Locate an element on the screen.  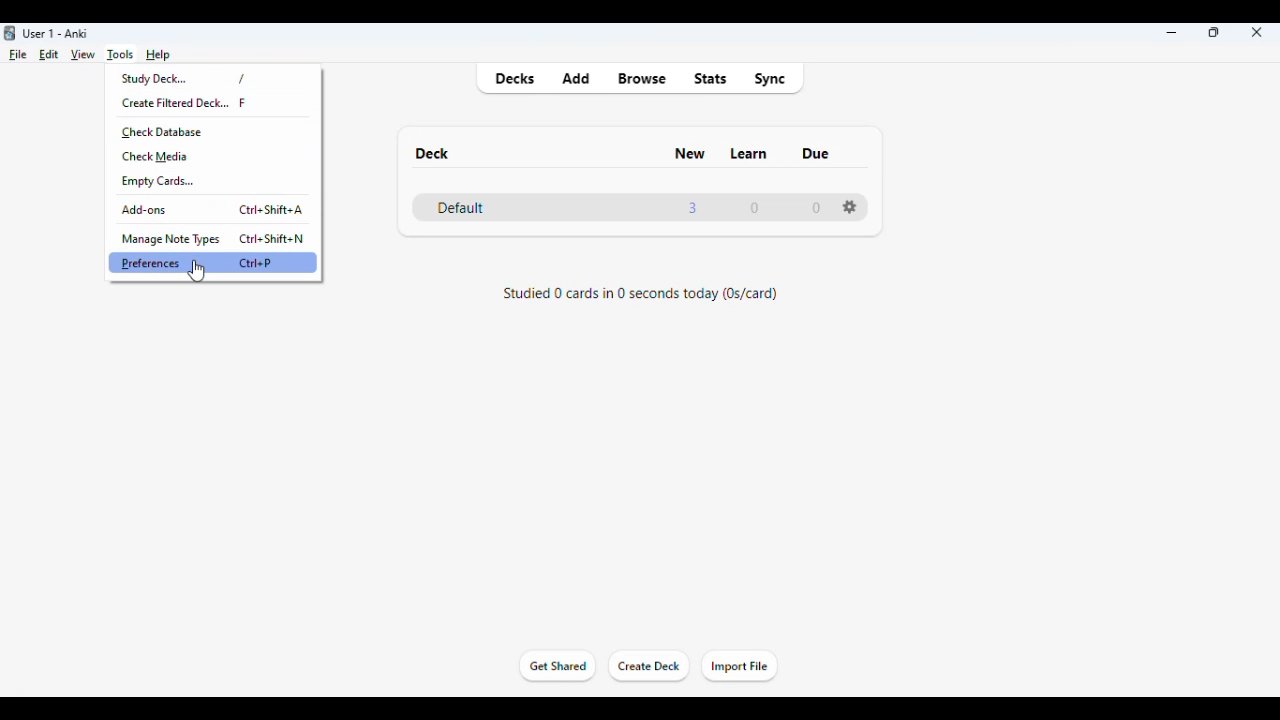
add is located at coordinates (576, 78).